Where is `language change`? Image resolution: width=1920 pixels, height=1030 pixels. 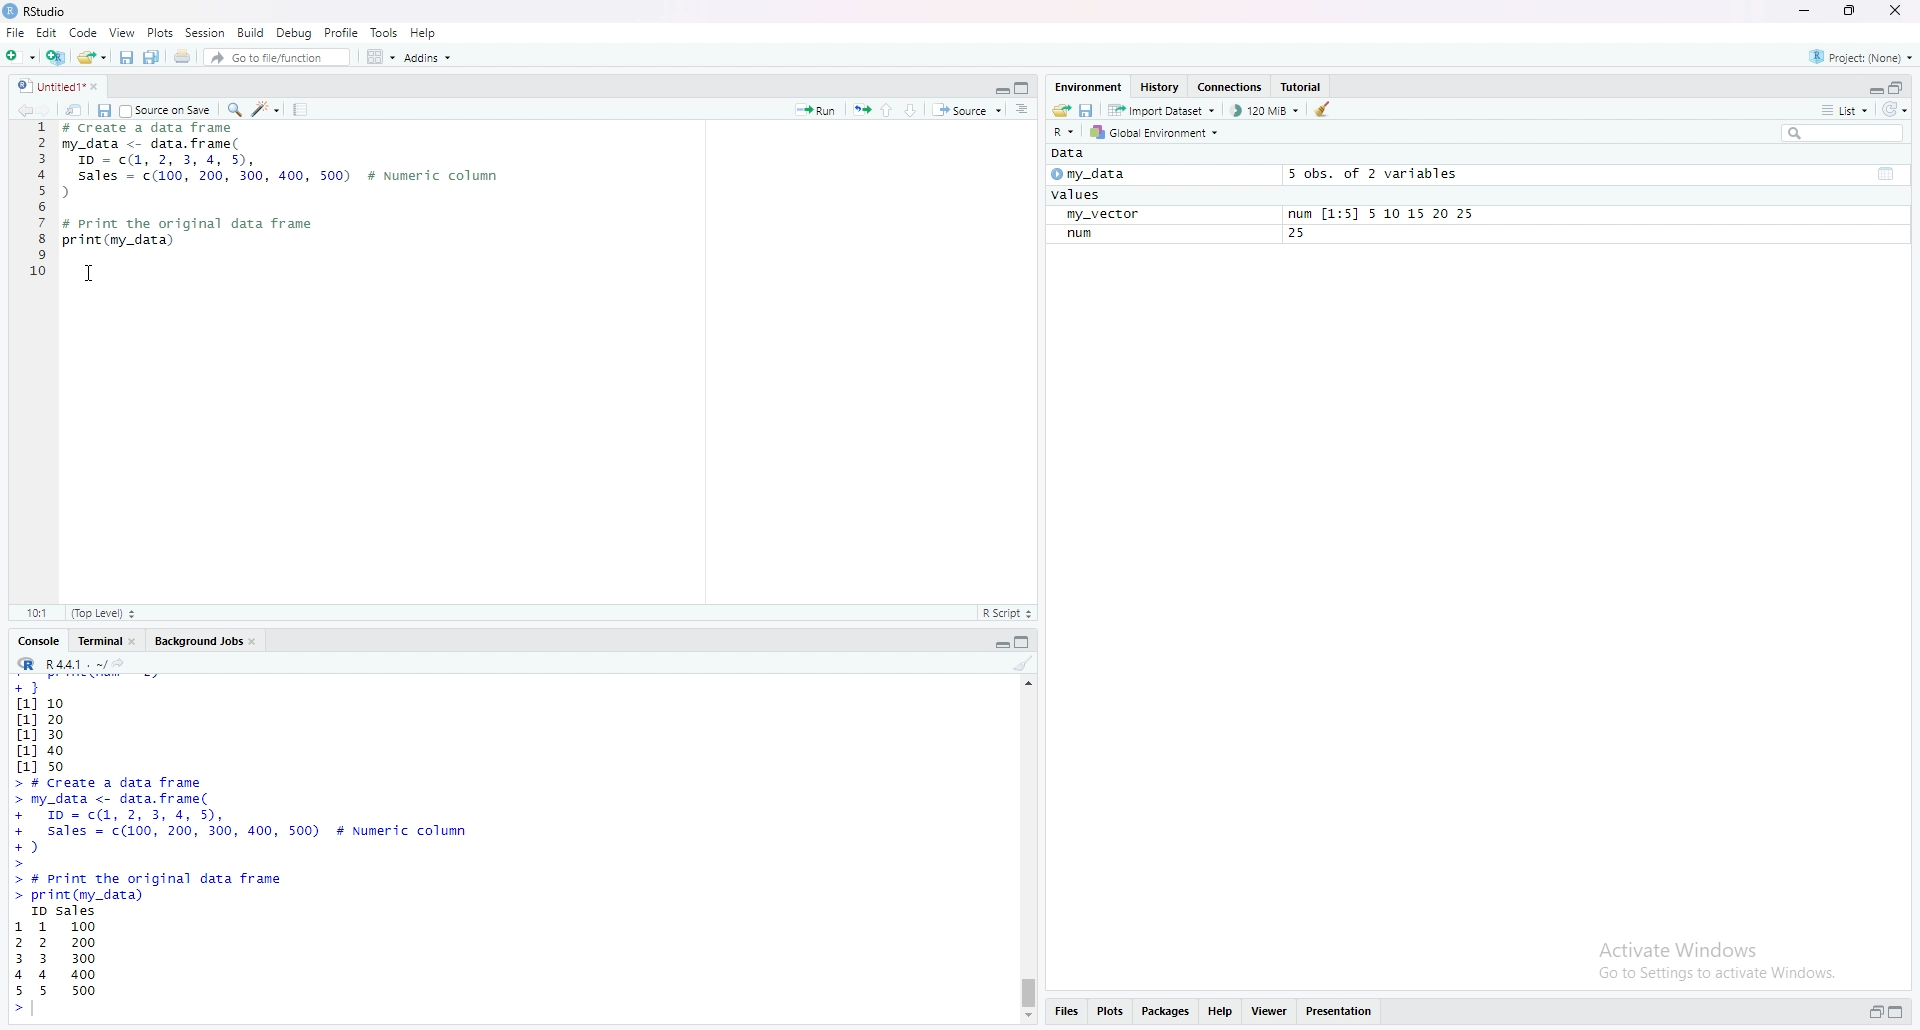 language change is located at coordinates (1064, 132).